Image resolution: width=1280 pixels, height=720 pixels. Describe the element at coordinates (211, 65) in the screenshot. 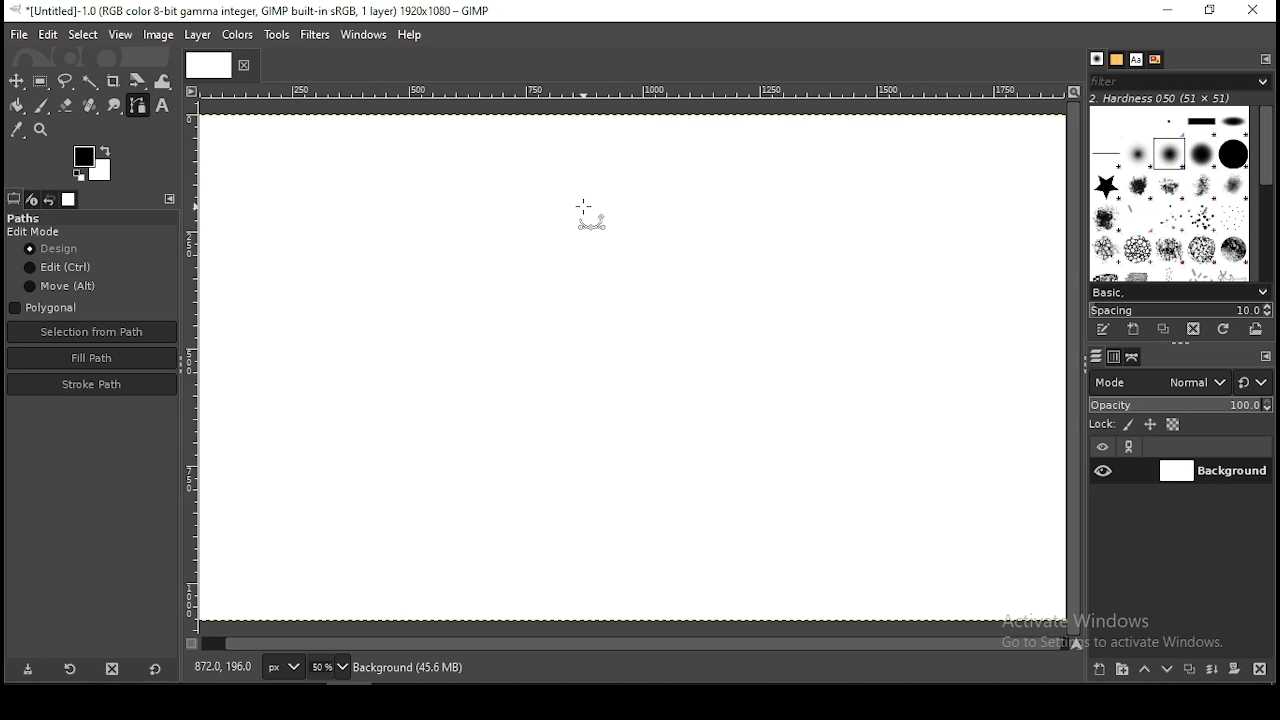

I see `tab` at that location.